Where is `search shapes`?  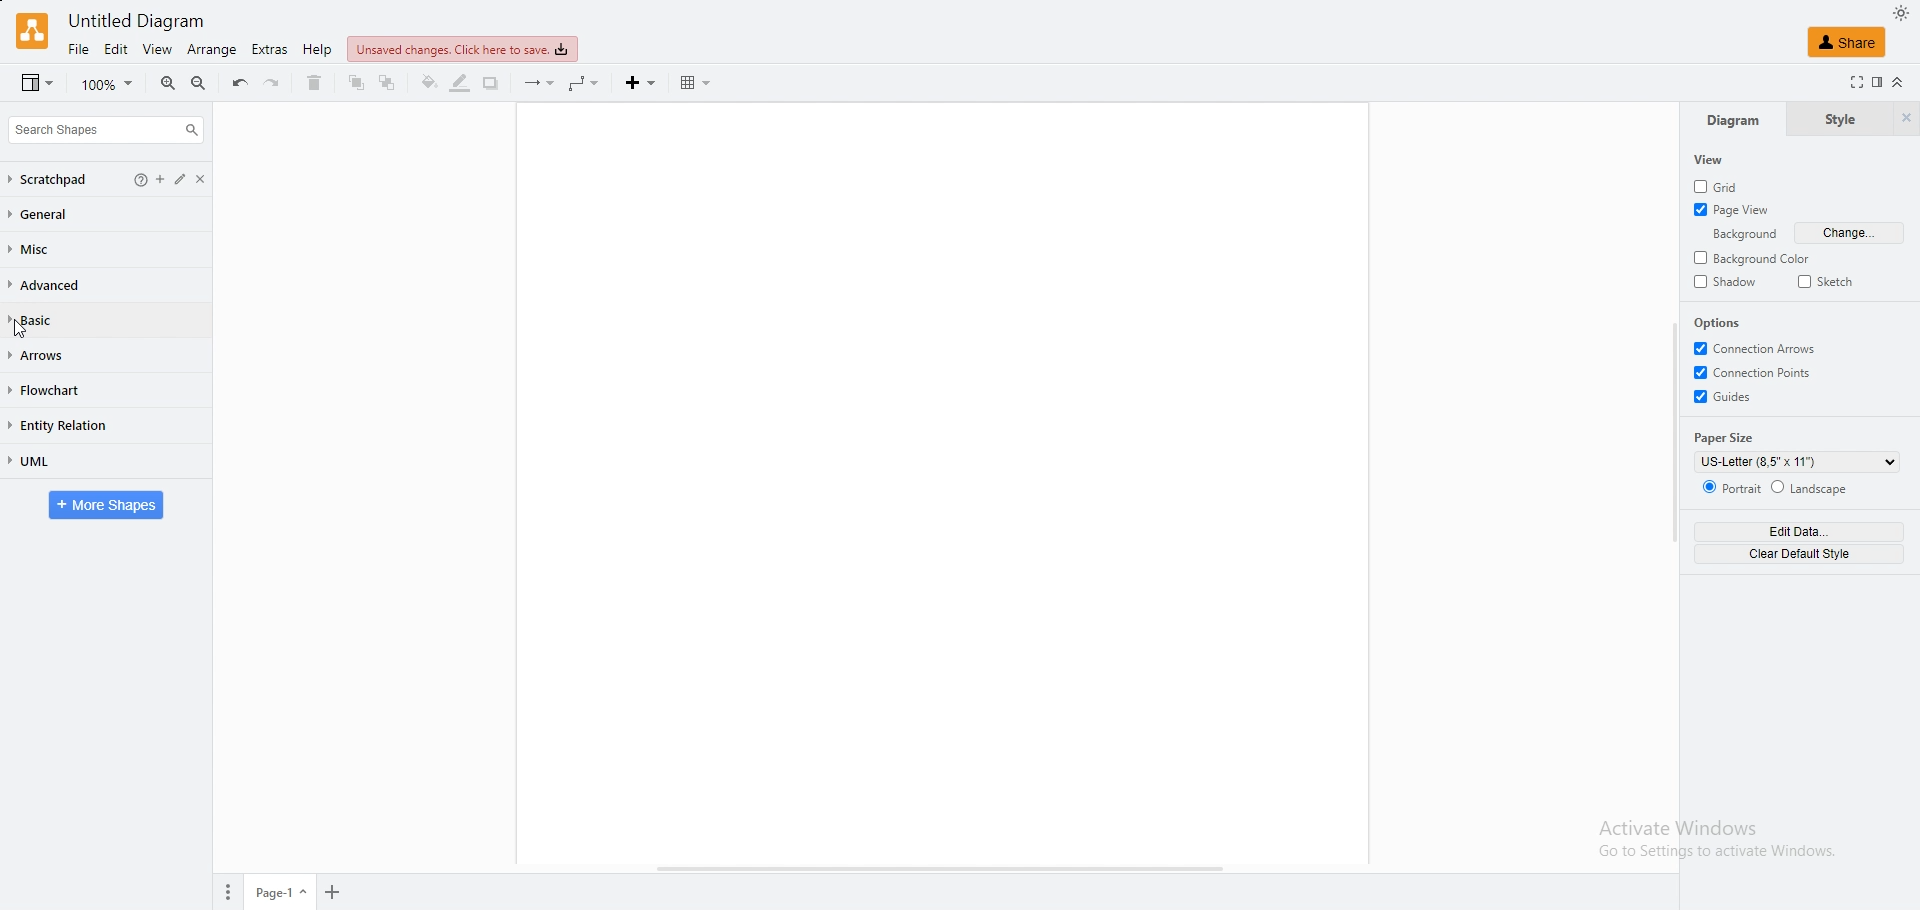
search shapes is located at coordinates (106, 130).